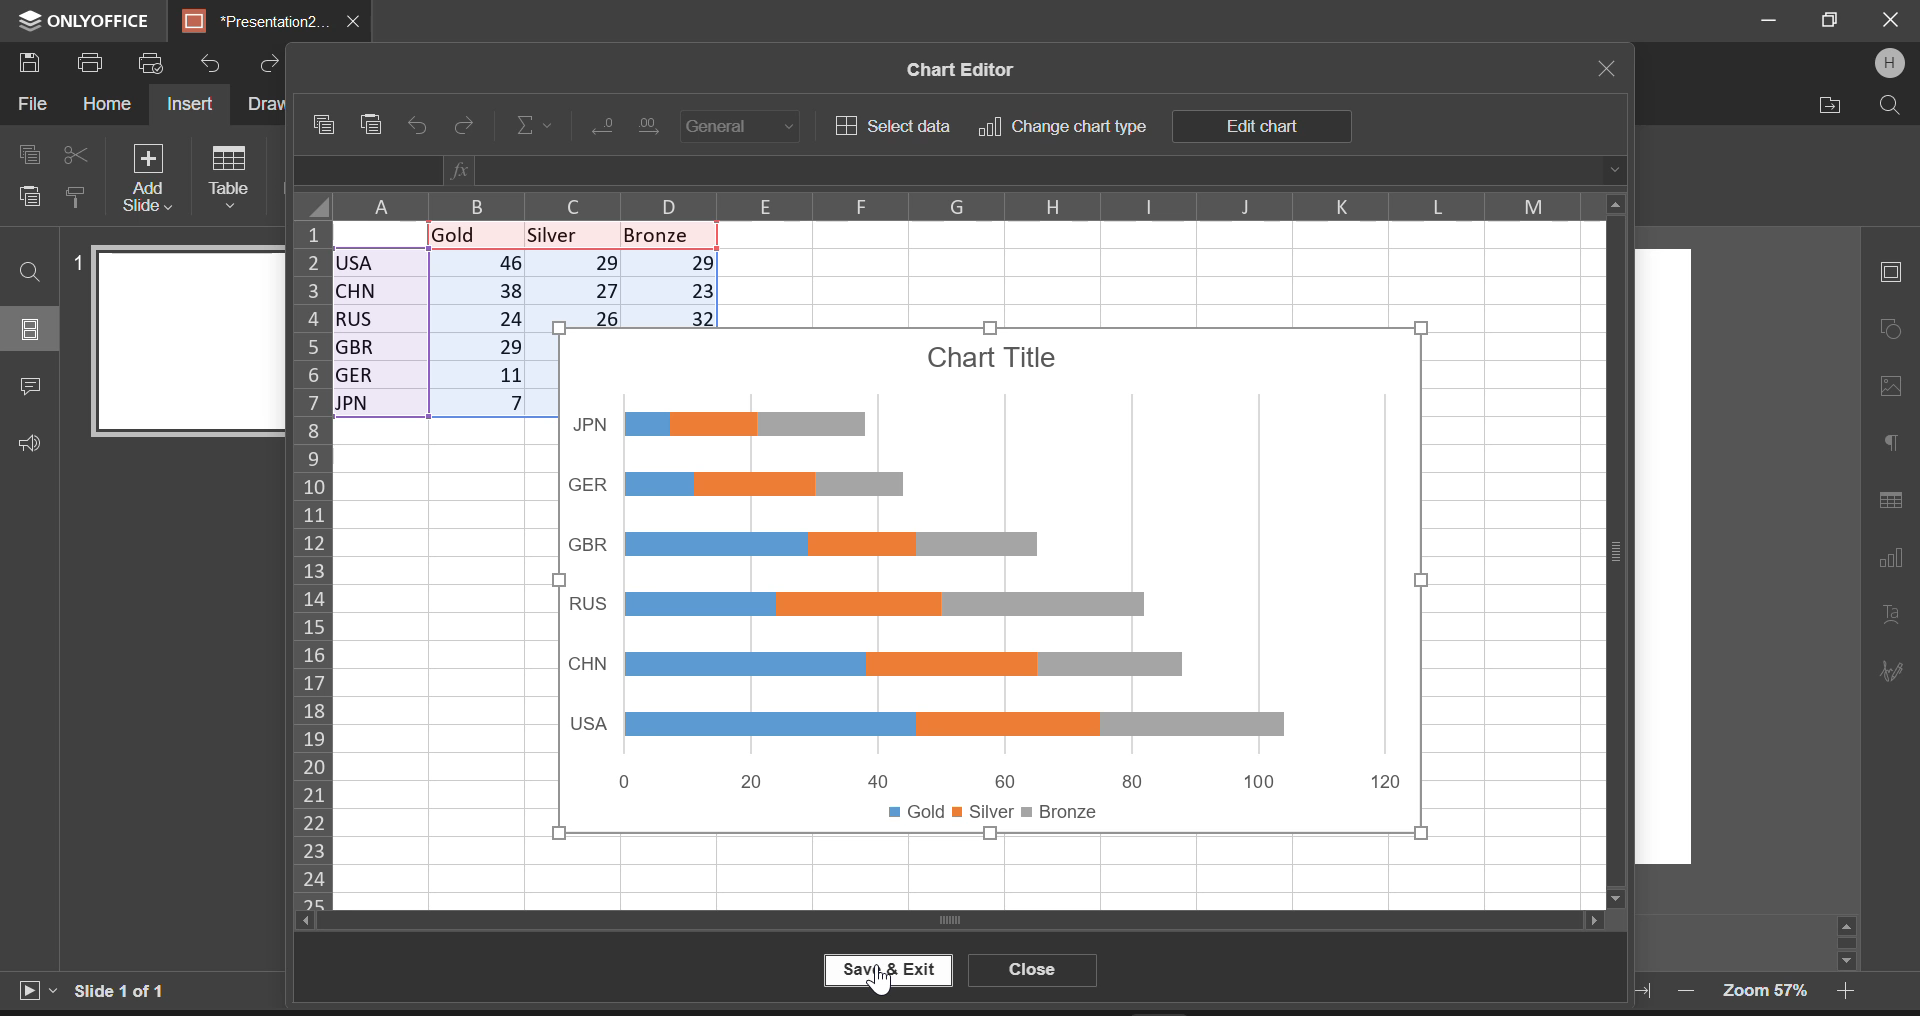 The height and width of the screenshot is (1016, 1920). What do you see at coordinates (31, 271) in the screenshot?
I see `Find` at bounding box center [31, 271].